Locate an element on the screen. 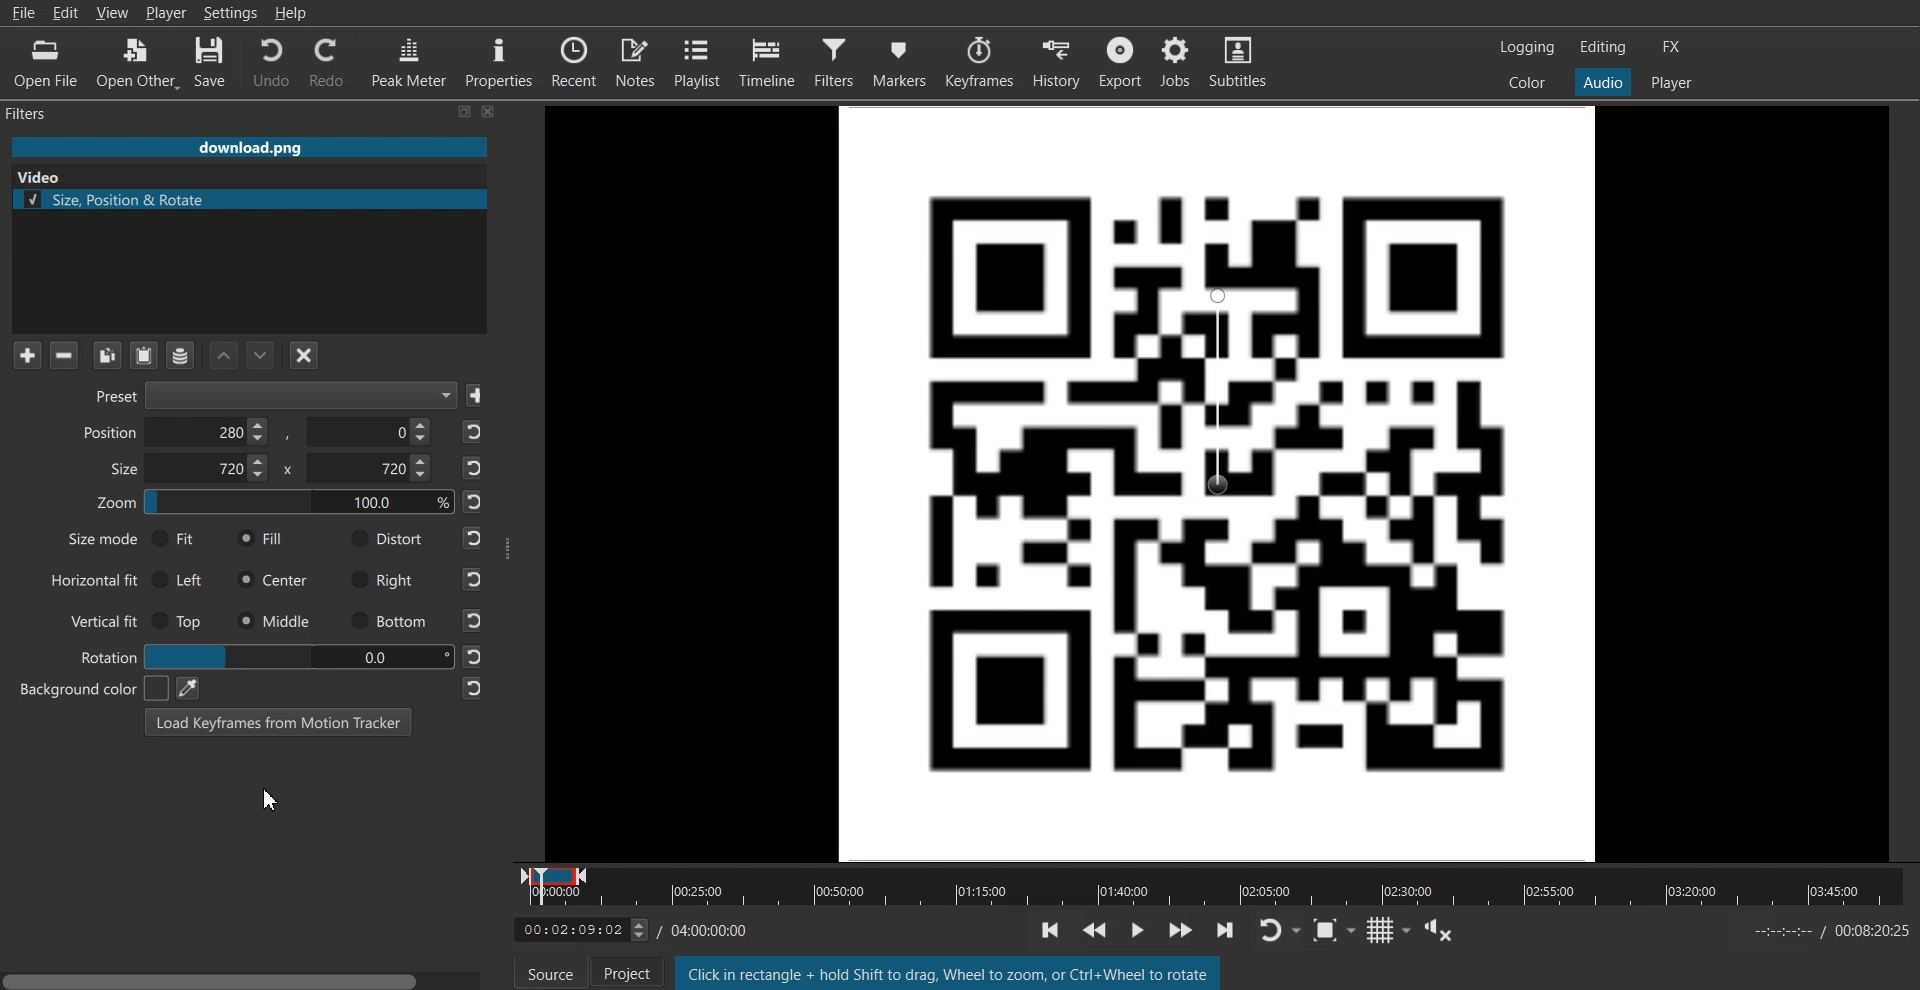 The image size is (1920, 990). Text 2 is located at coordinates (37, 177).